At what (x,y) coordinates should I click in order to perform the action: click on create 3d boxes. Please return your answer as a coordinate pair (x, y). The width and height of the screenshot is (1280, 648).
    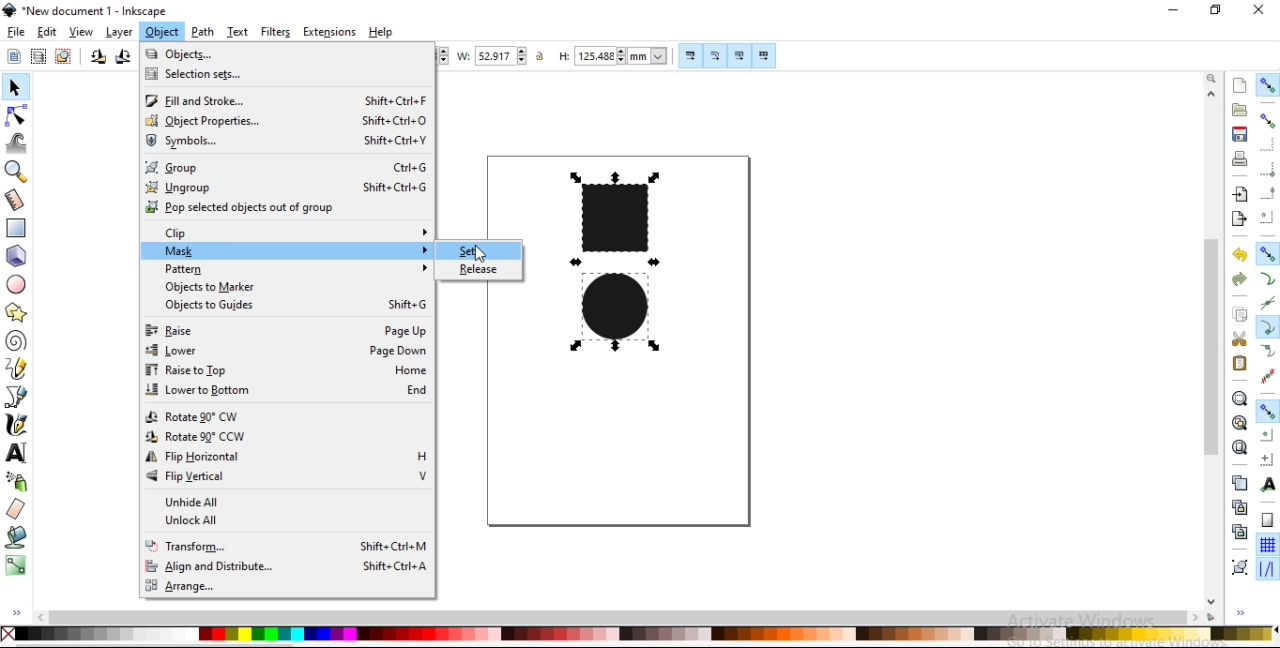
    Looking at the image, I should click on (18, 257).